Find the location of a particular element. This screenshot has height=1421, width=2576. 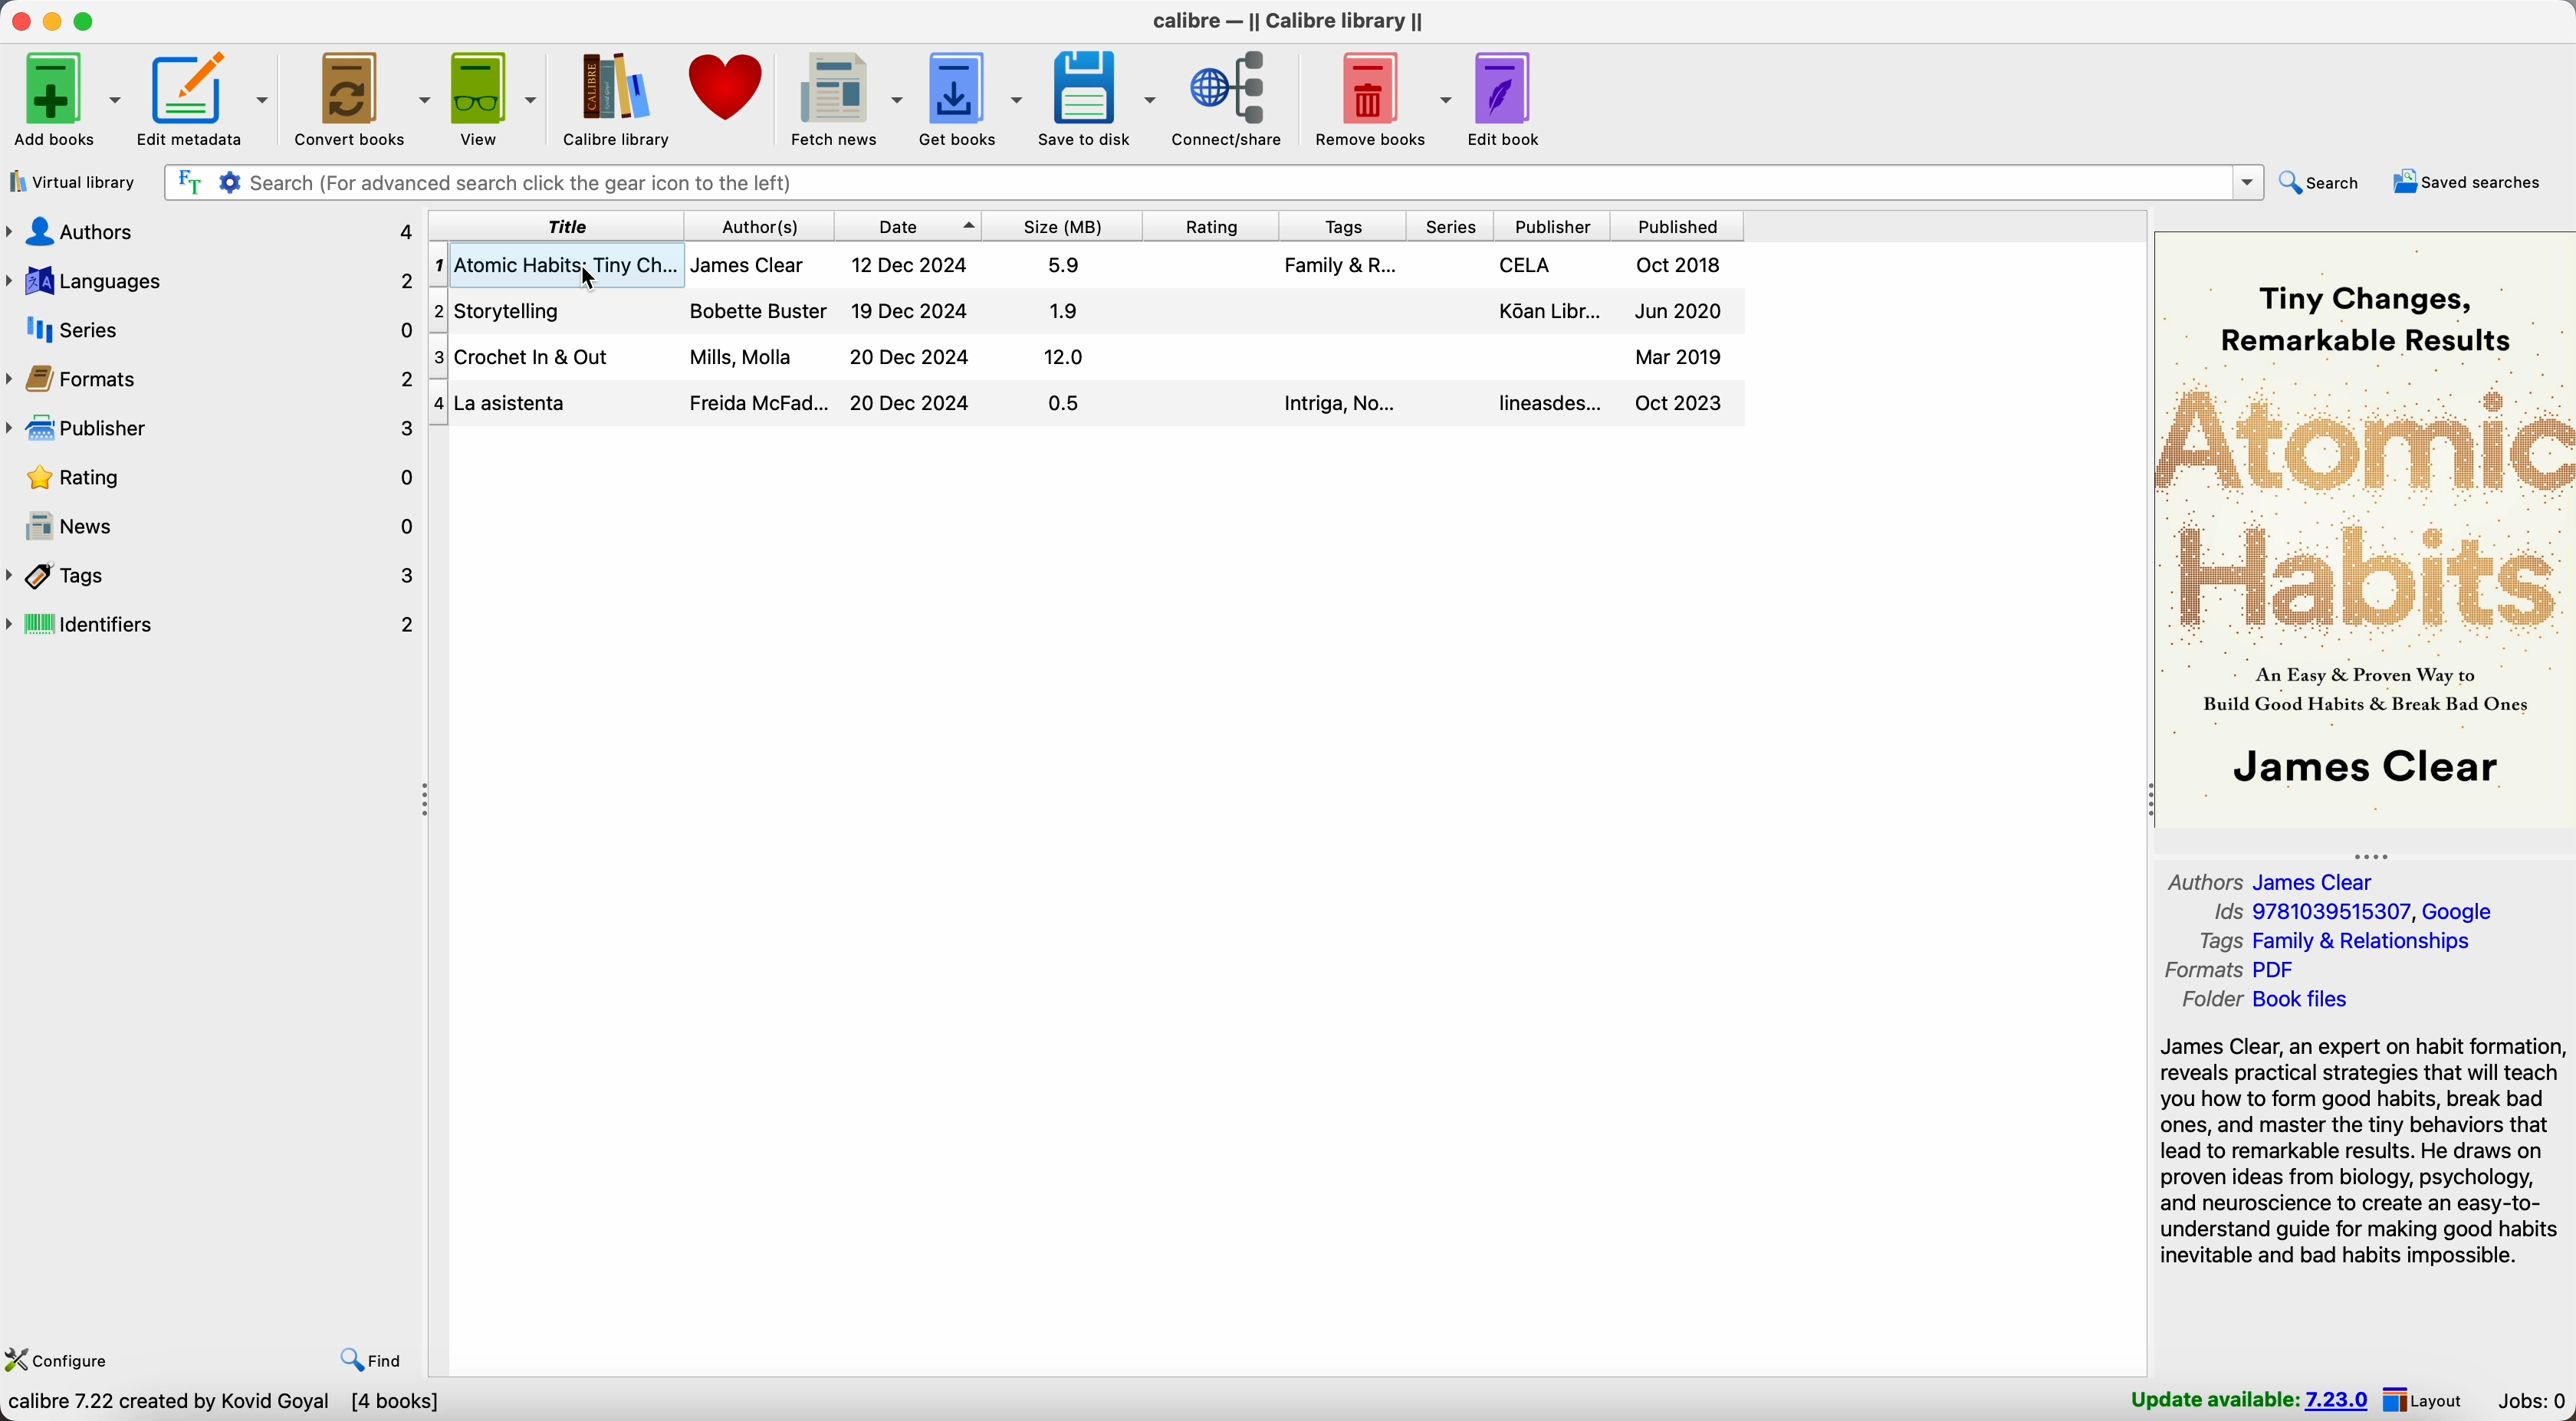

series is located at coordinates (1454, 225).